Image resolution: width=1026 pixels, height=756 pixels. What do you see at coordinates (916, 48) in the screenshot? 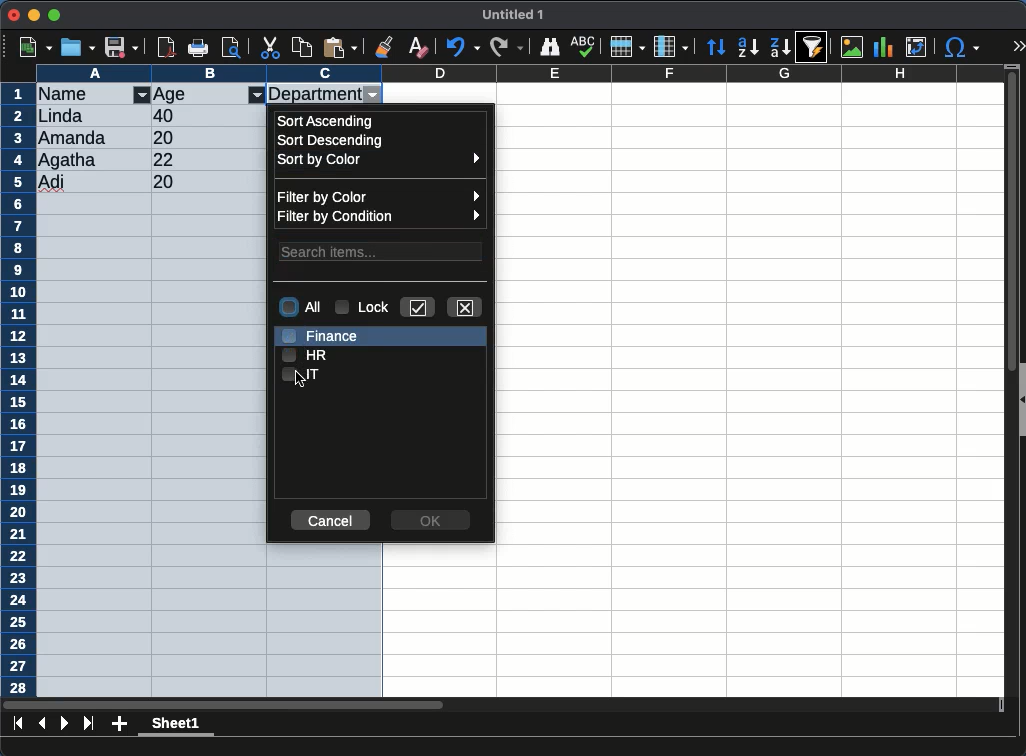
I see `pivot table` at bounding box center [916, 48].